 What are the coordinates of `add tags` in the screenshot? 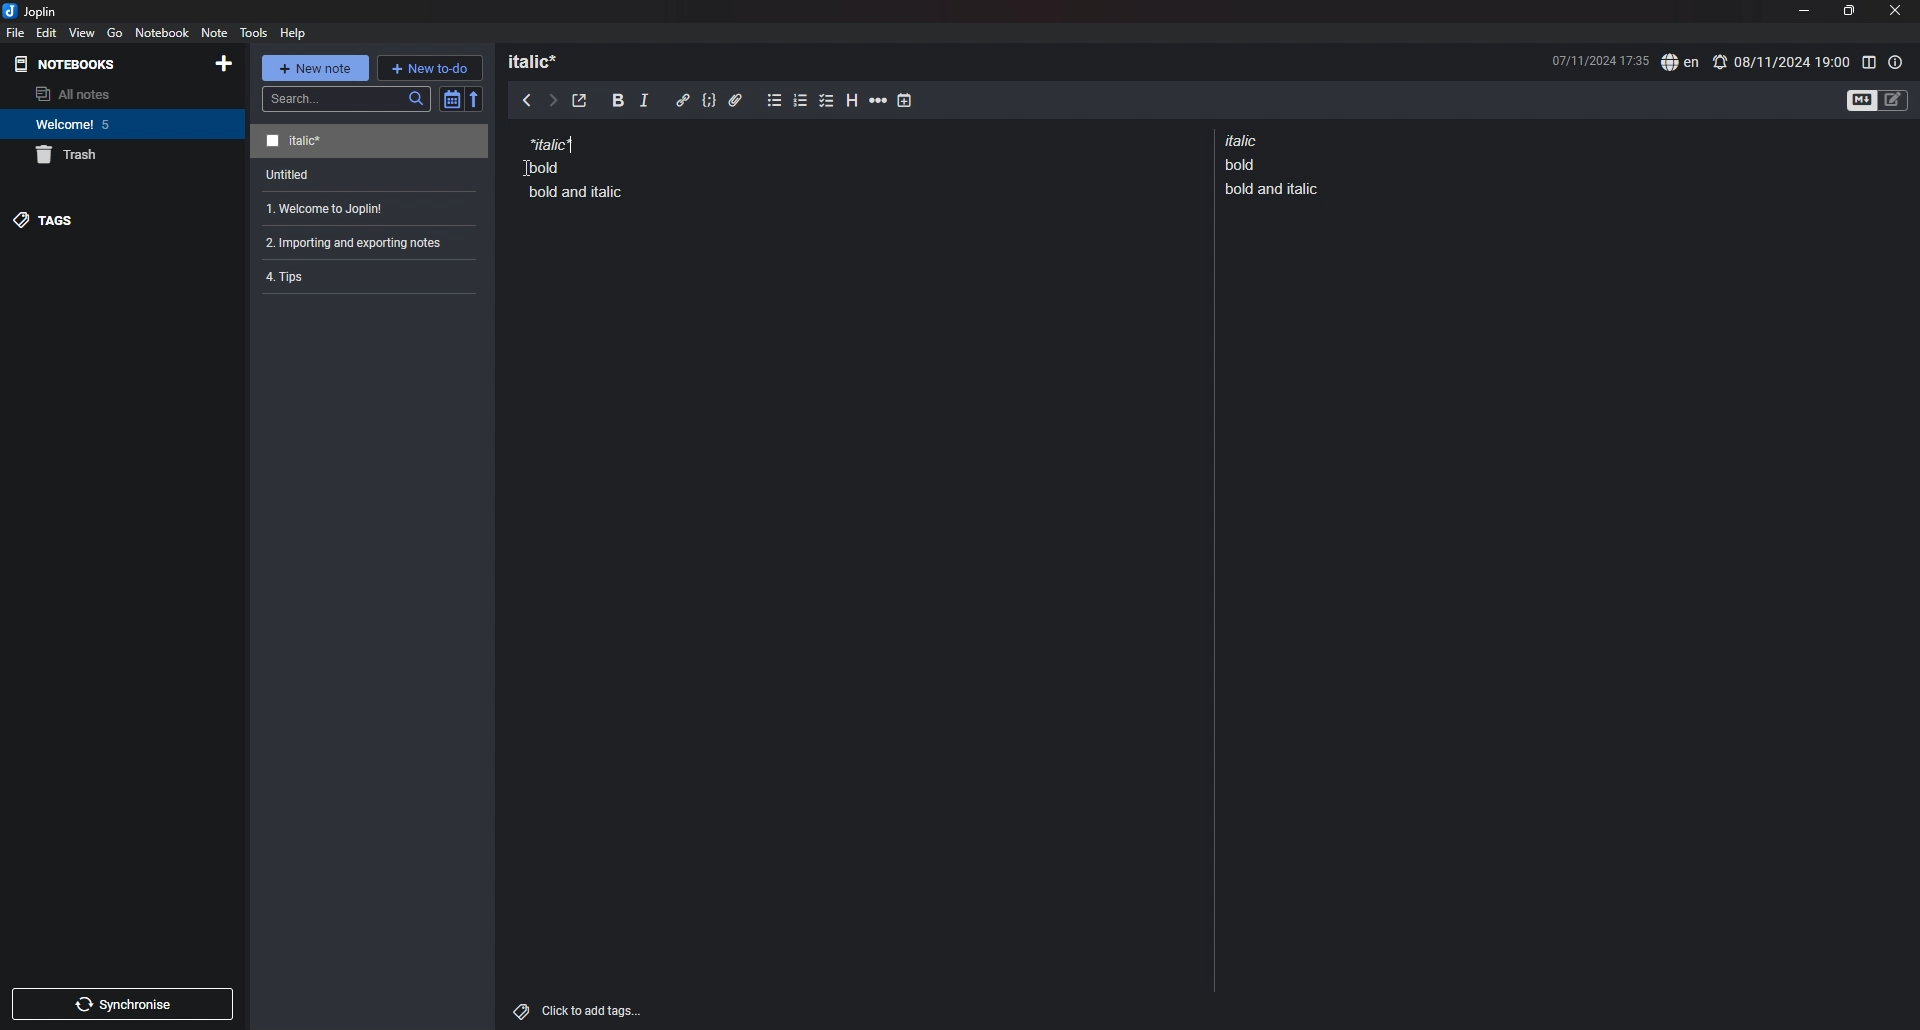 It's located at (580, 1011).